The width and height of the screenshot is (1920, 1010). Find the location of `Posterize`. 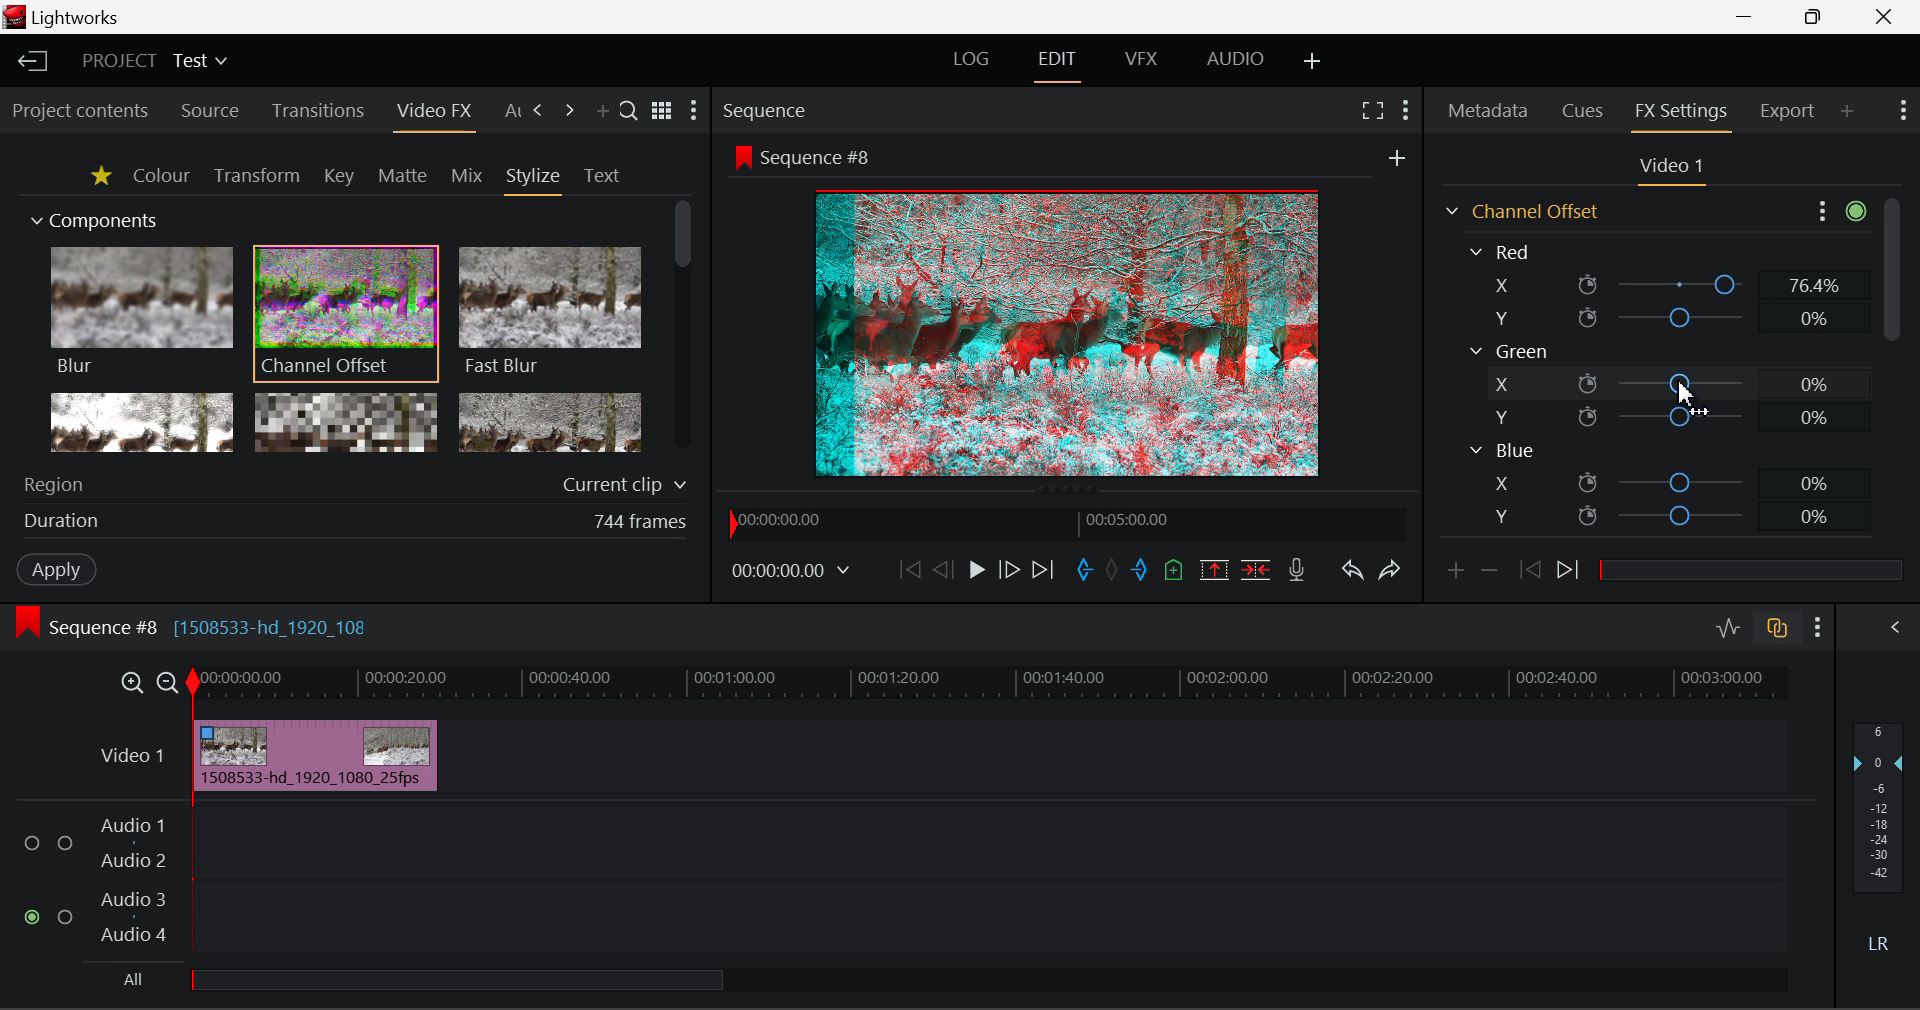

Posterize is located at coordinates (550, 420).